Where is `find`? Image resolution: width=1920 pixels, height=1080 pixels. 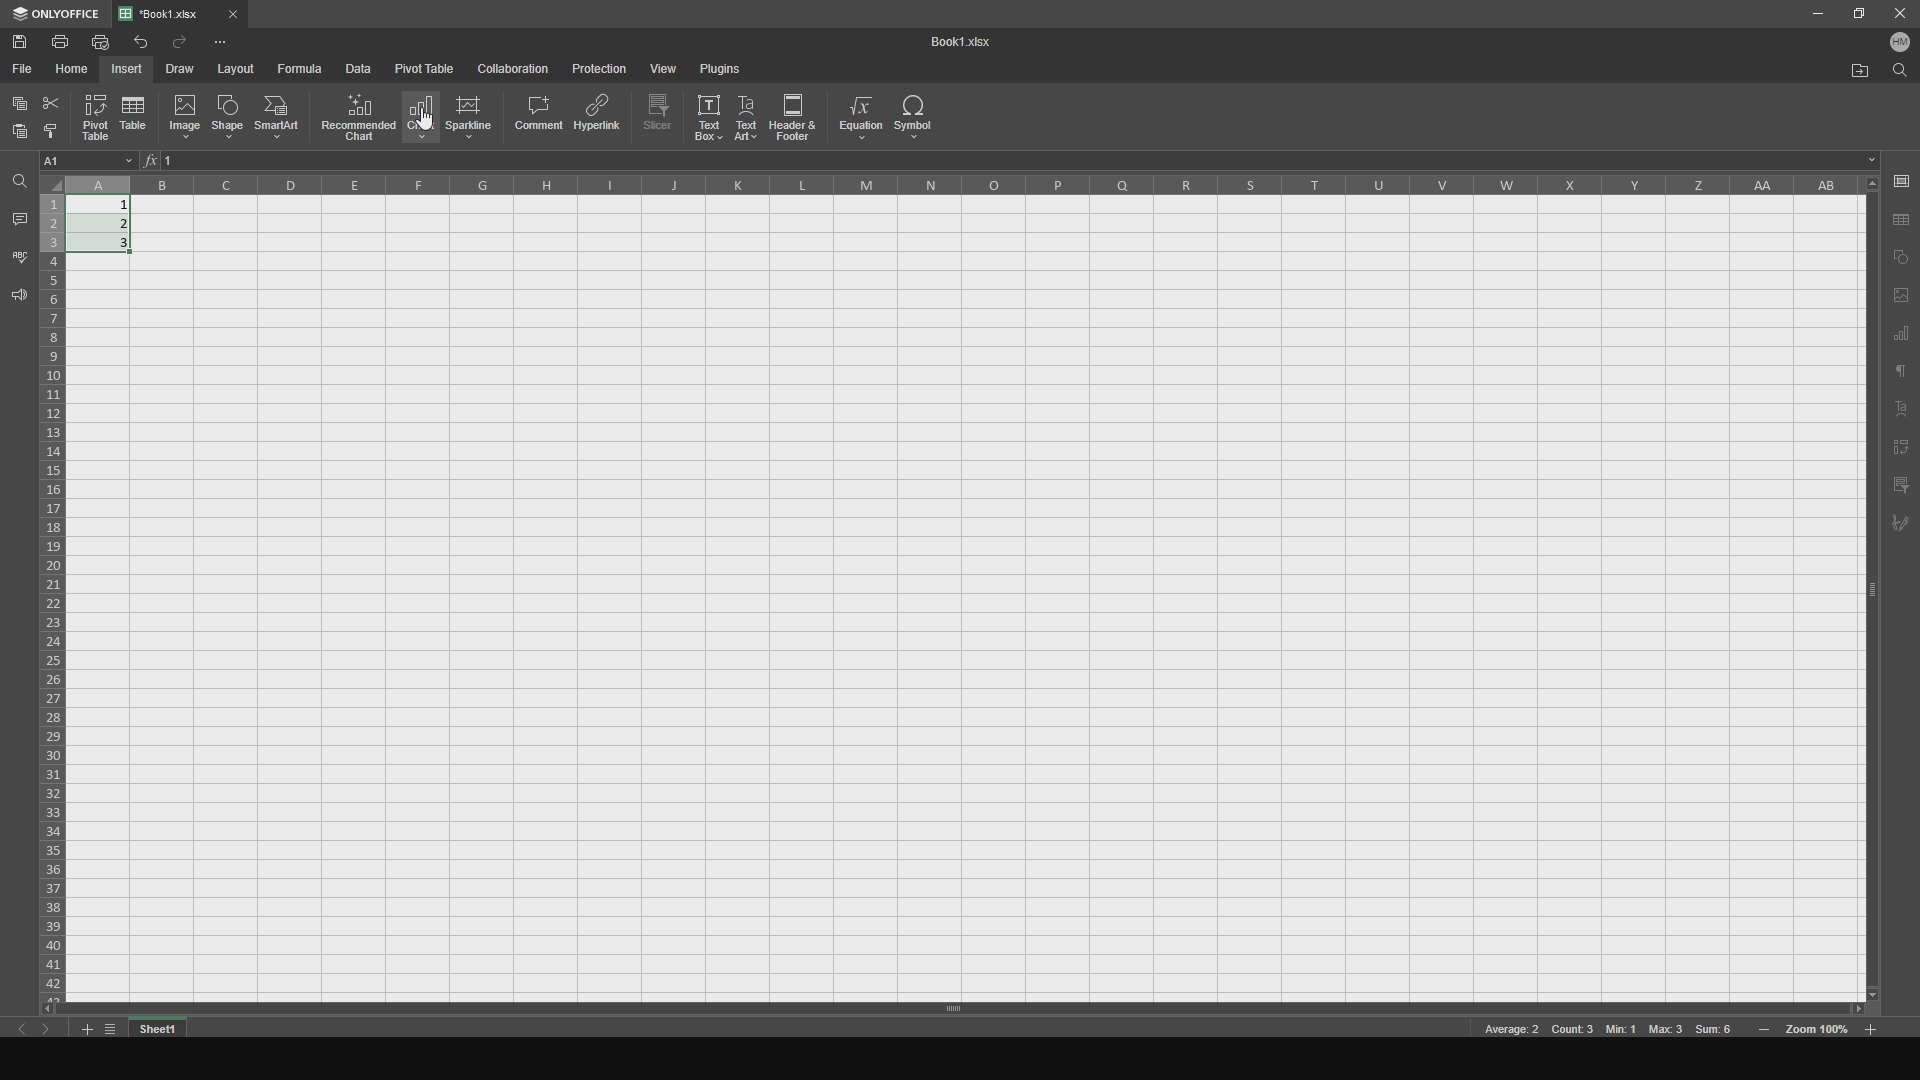
find is located at coordinates (1898, 74).